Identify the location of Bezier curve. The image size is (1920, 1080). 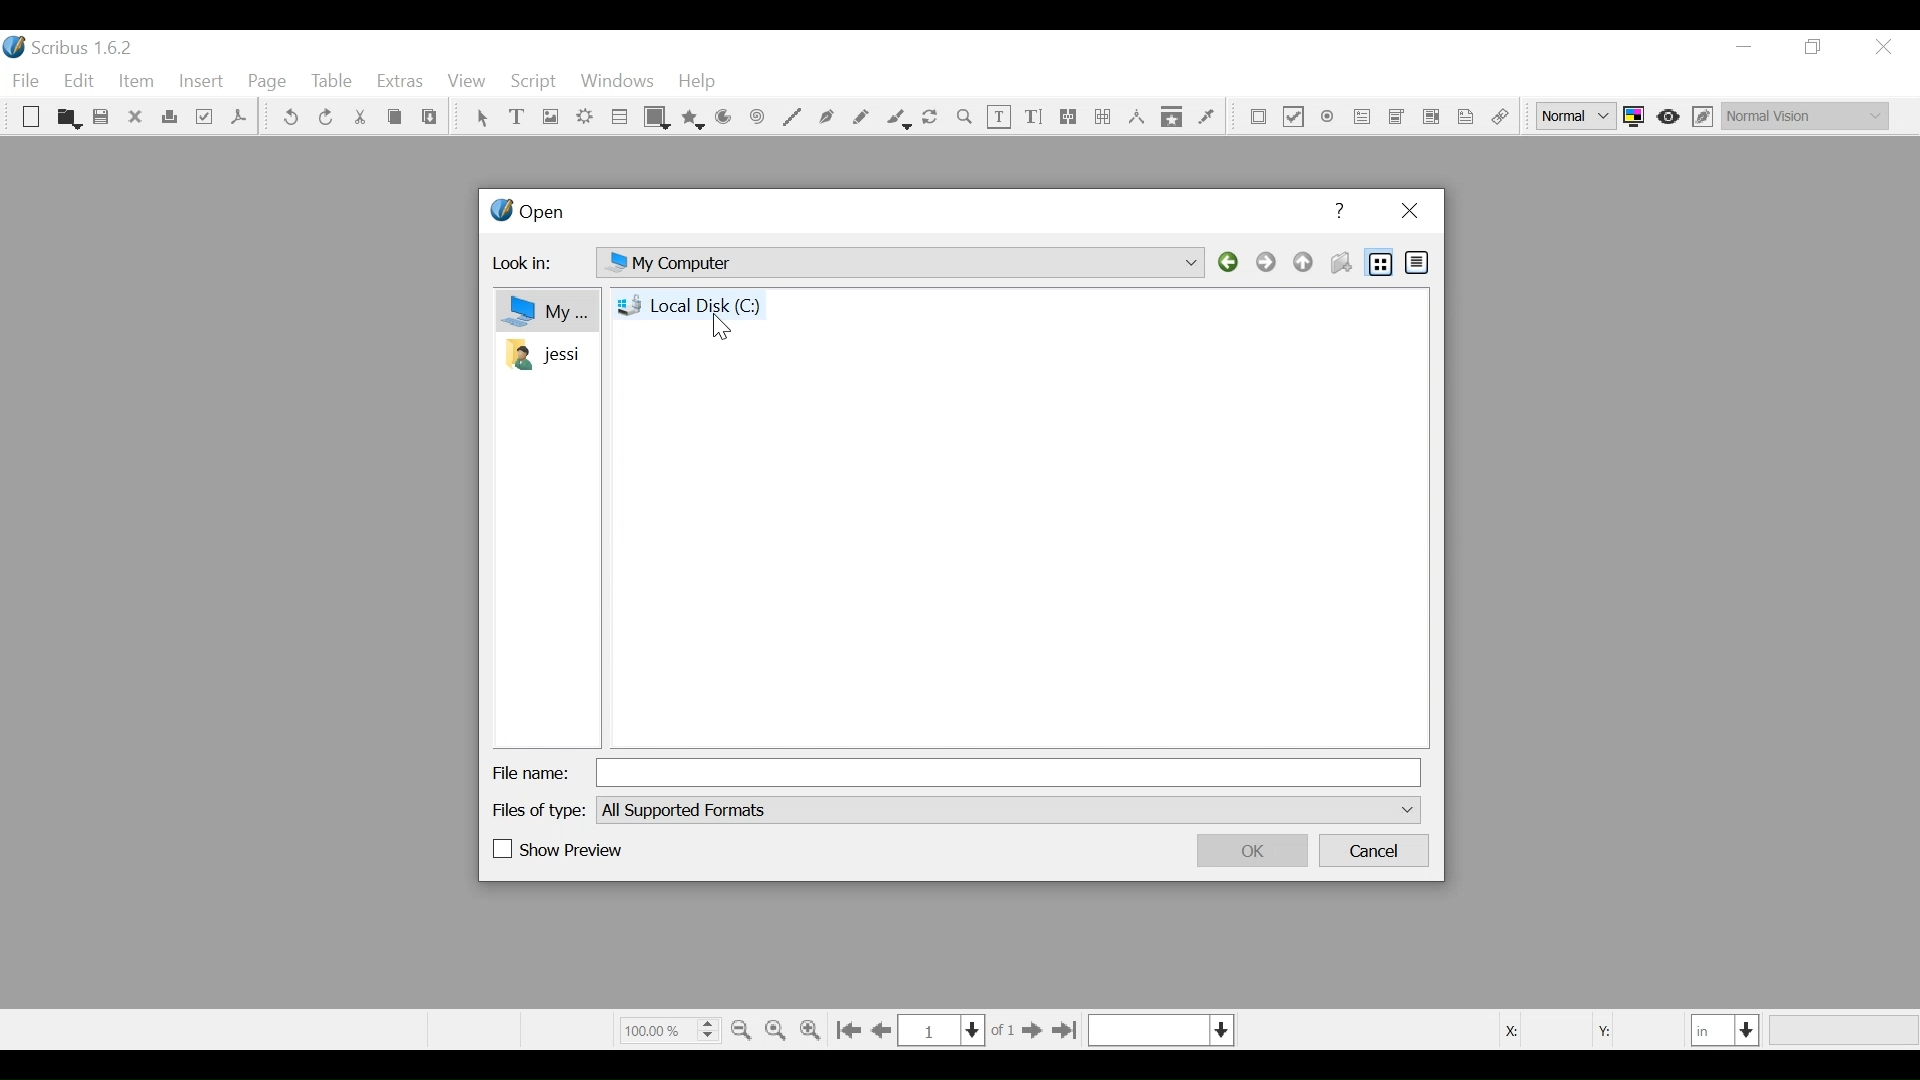
(827, 118).